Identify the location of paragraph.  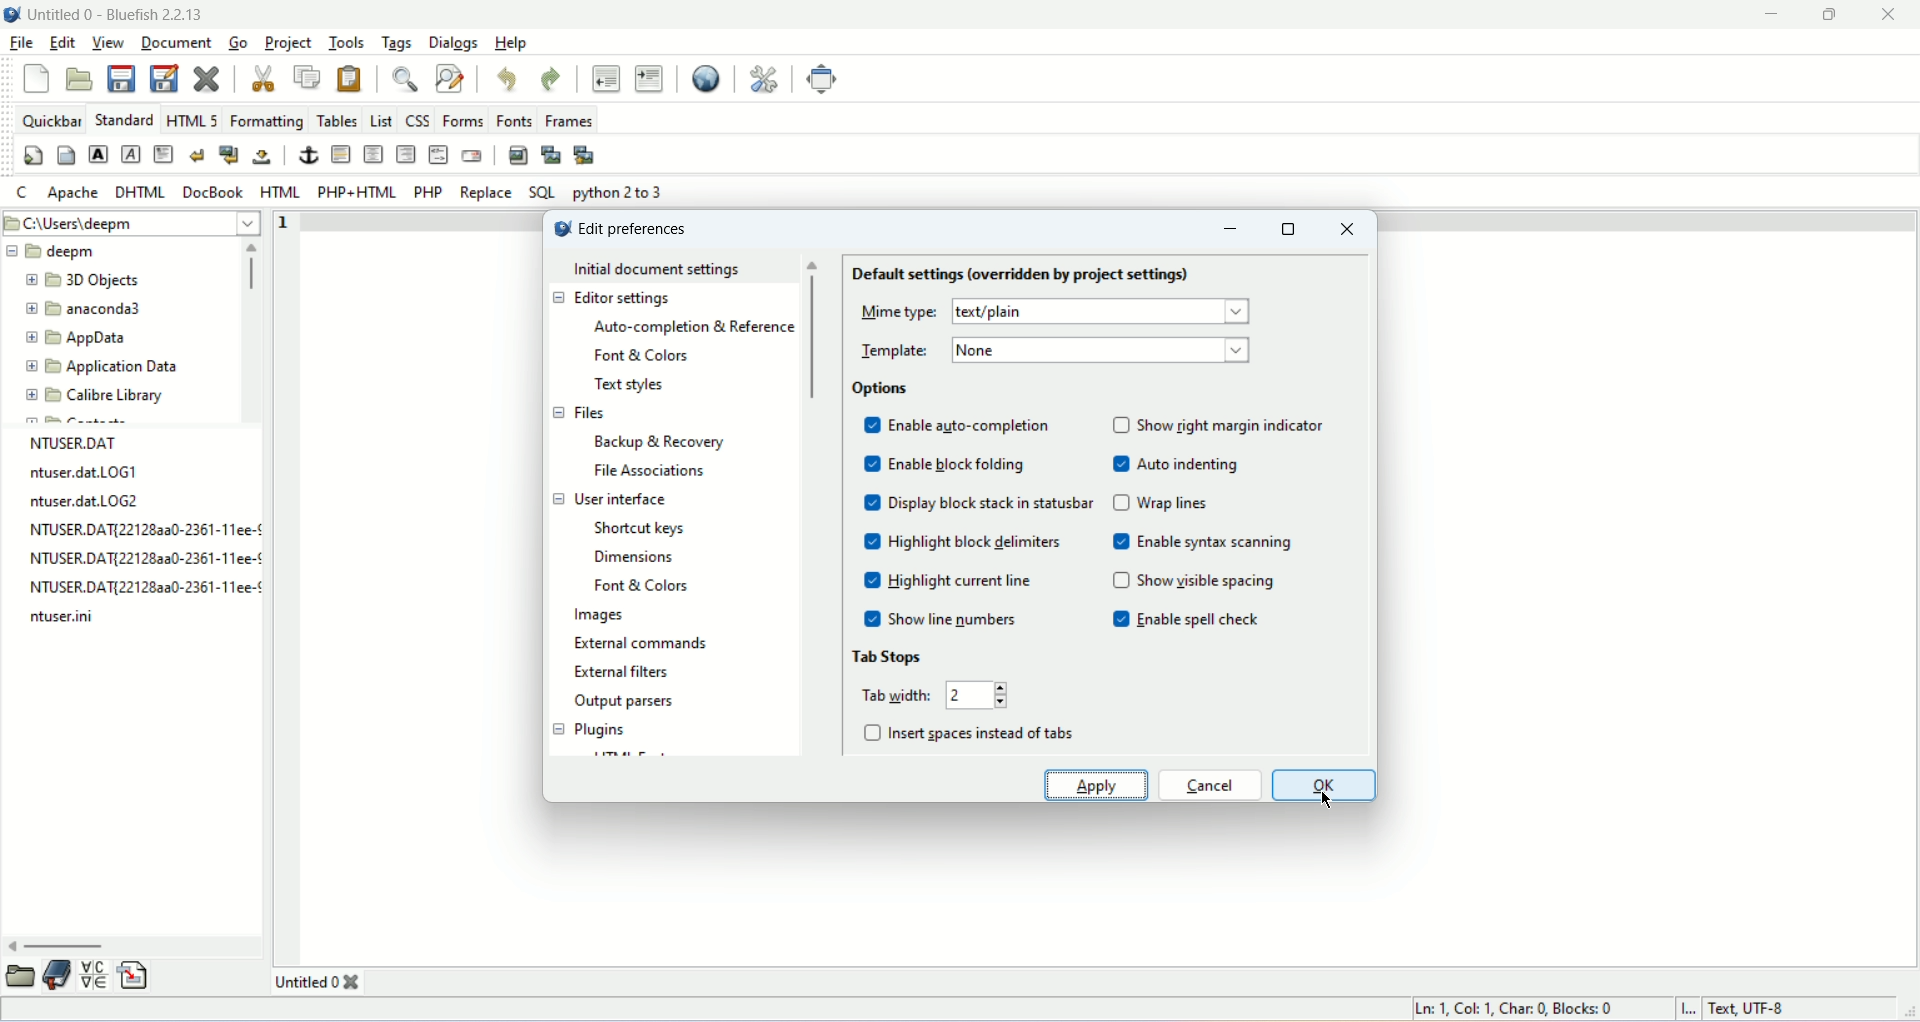
(161, 155).